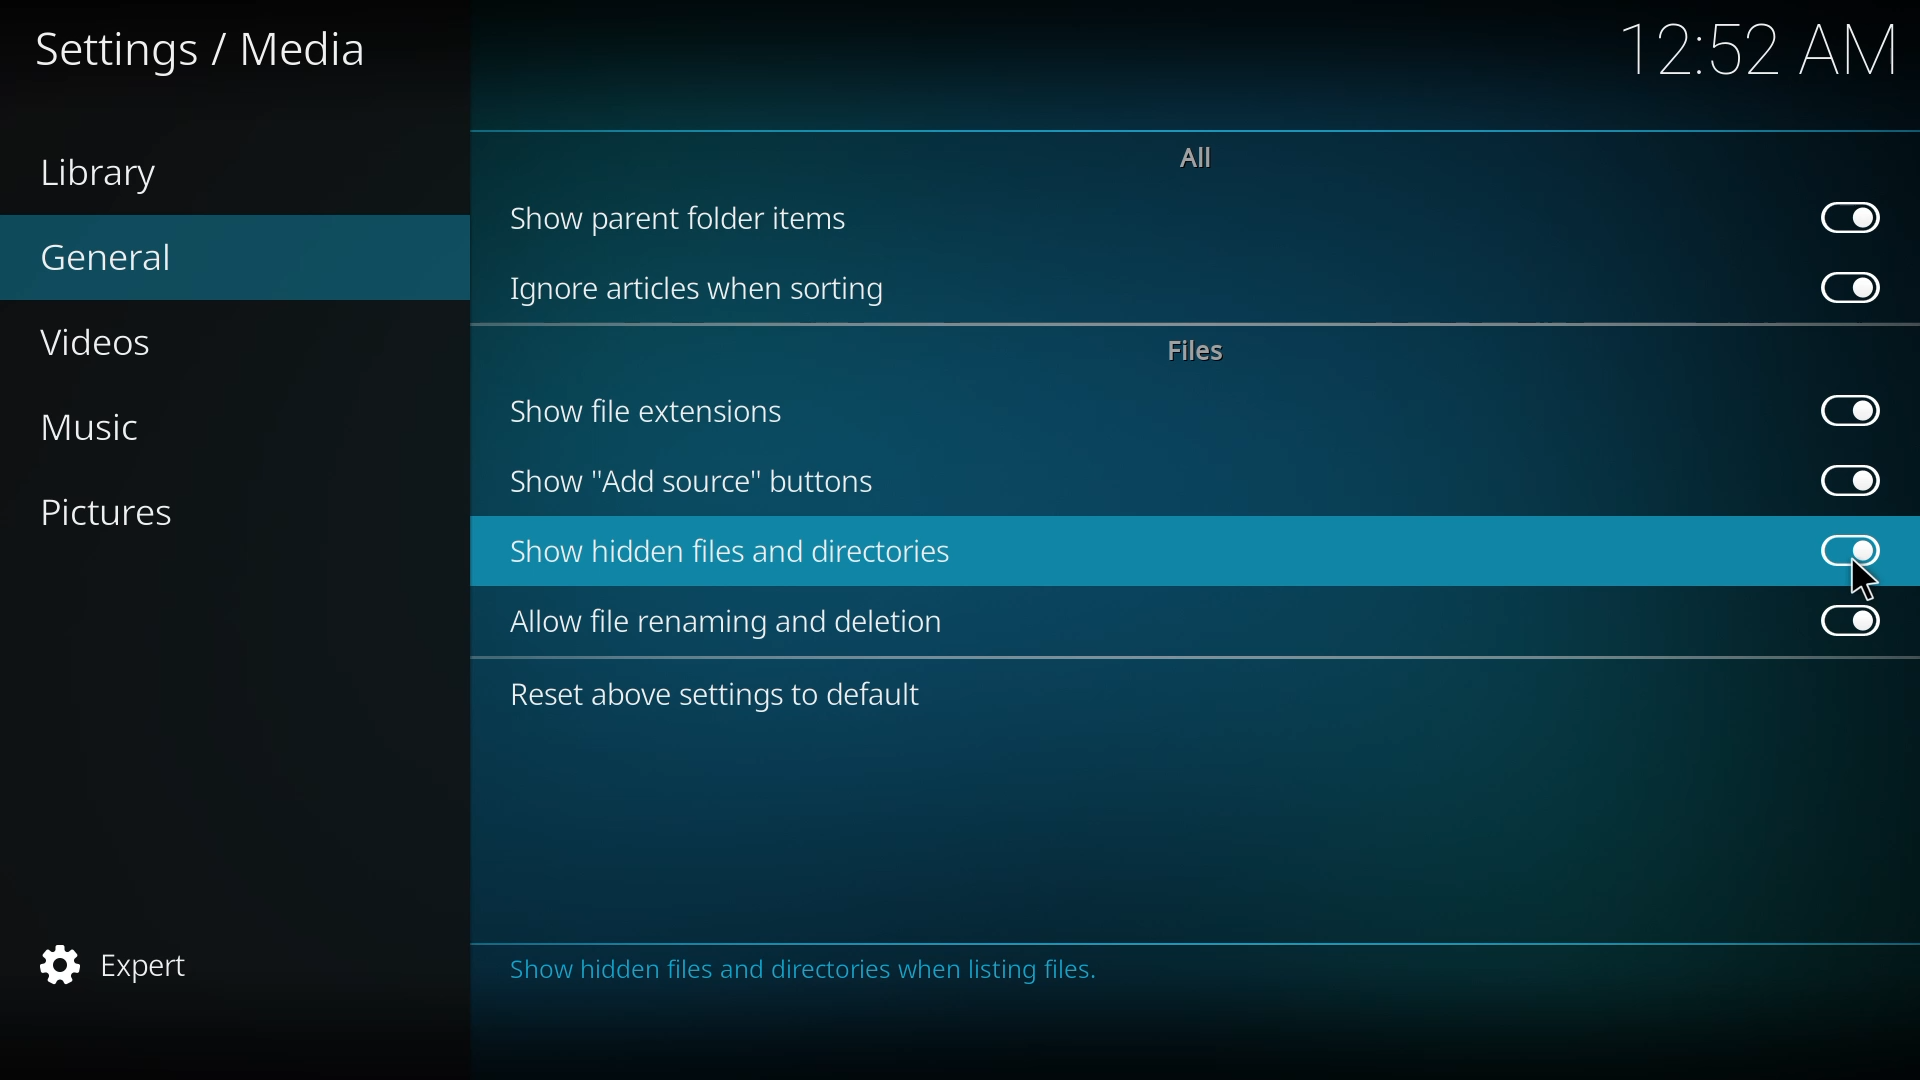 This screenshot has height=1080, width=1920. What do you see at coordinates (654, 410) in the screenshot?
I see `show file extensions` at bounding box center [654, 410].